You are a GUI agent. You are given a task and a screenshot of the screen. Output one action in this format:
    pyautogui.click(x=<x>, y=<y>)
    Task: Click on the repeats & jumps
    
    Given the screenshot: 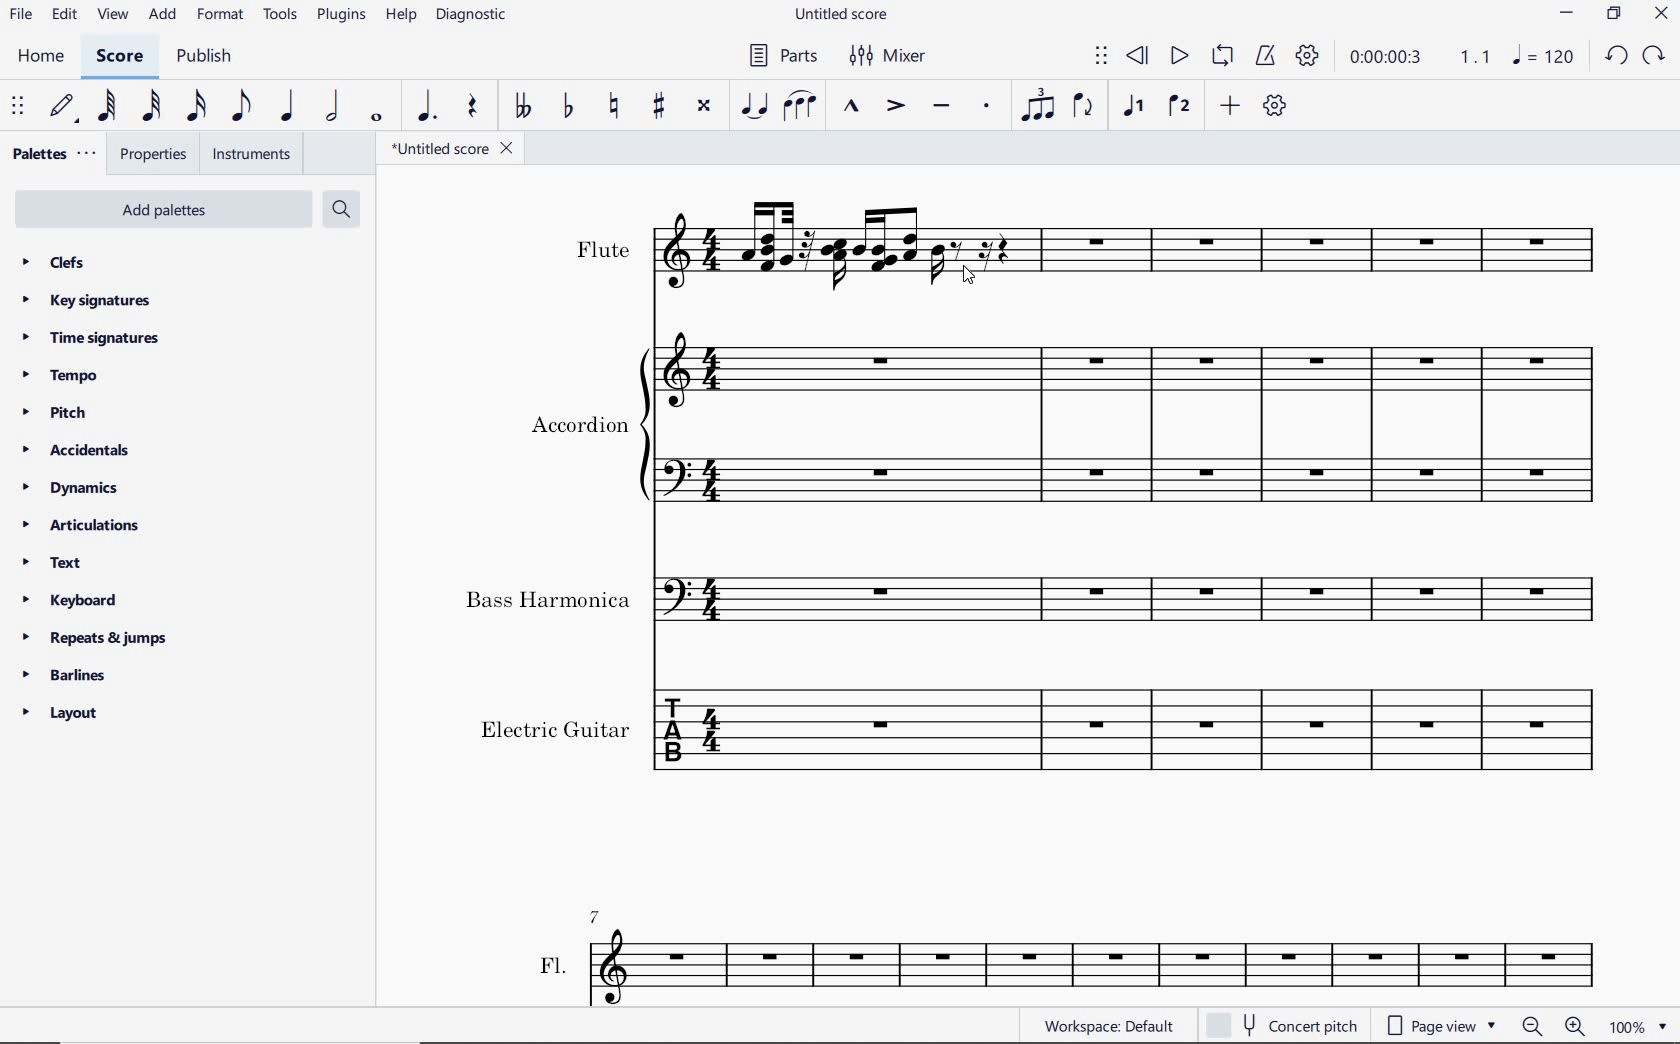 What is the action you would take?
    pyautogui.click(x=95, y=638)
    